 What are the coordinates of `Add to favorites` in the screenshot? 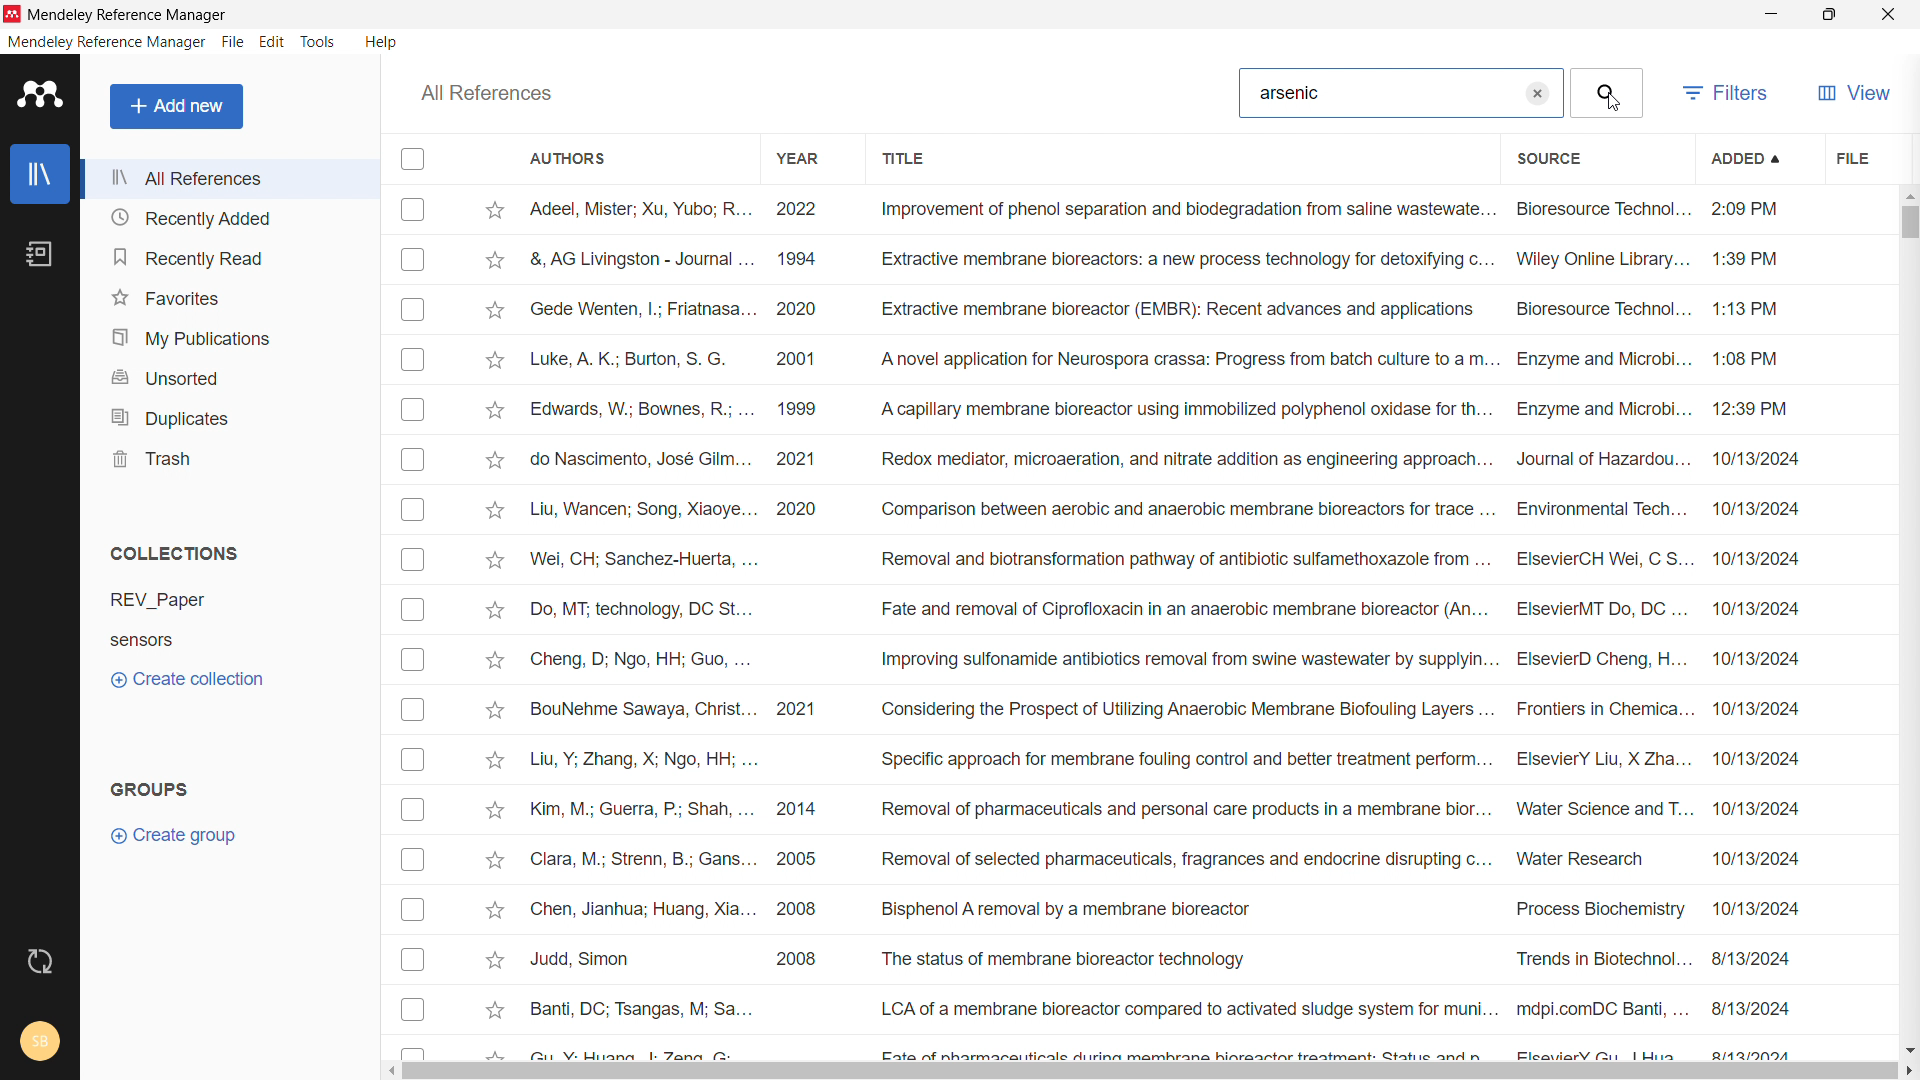 It's located at (491, 862).